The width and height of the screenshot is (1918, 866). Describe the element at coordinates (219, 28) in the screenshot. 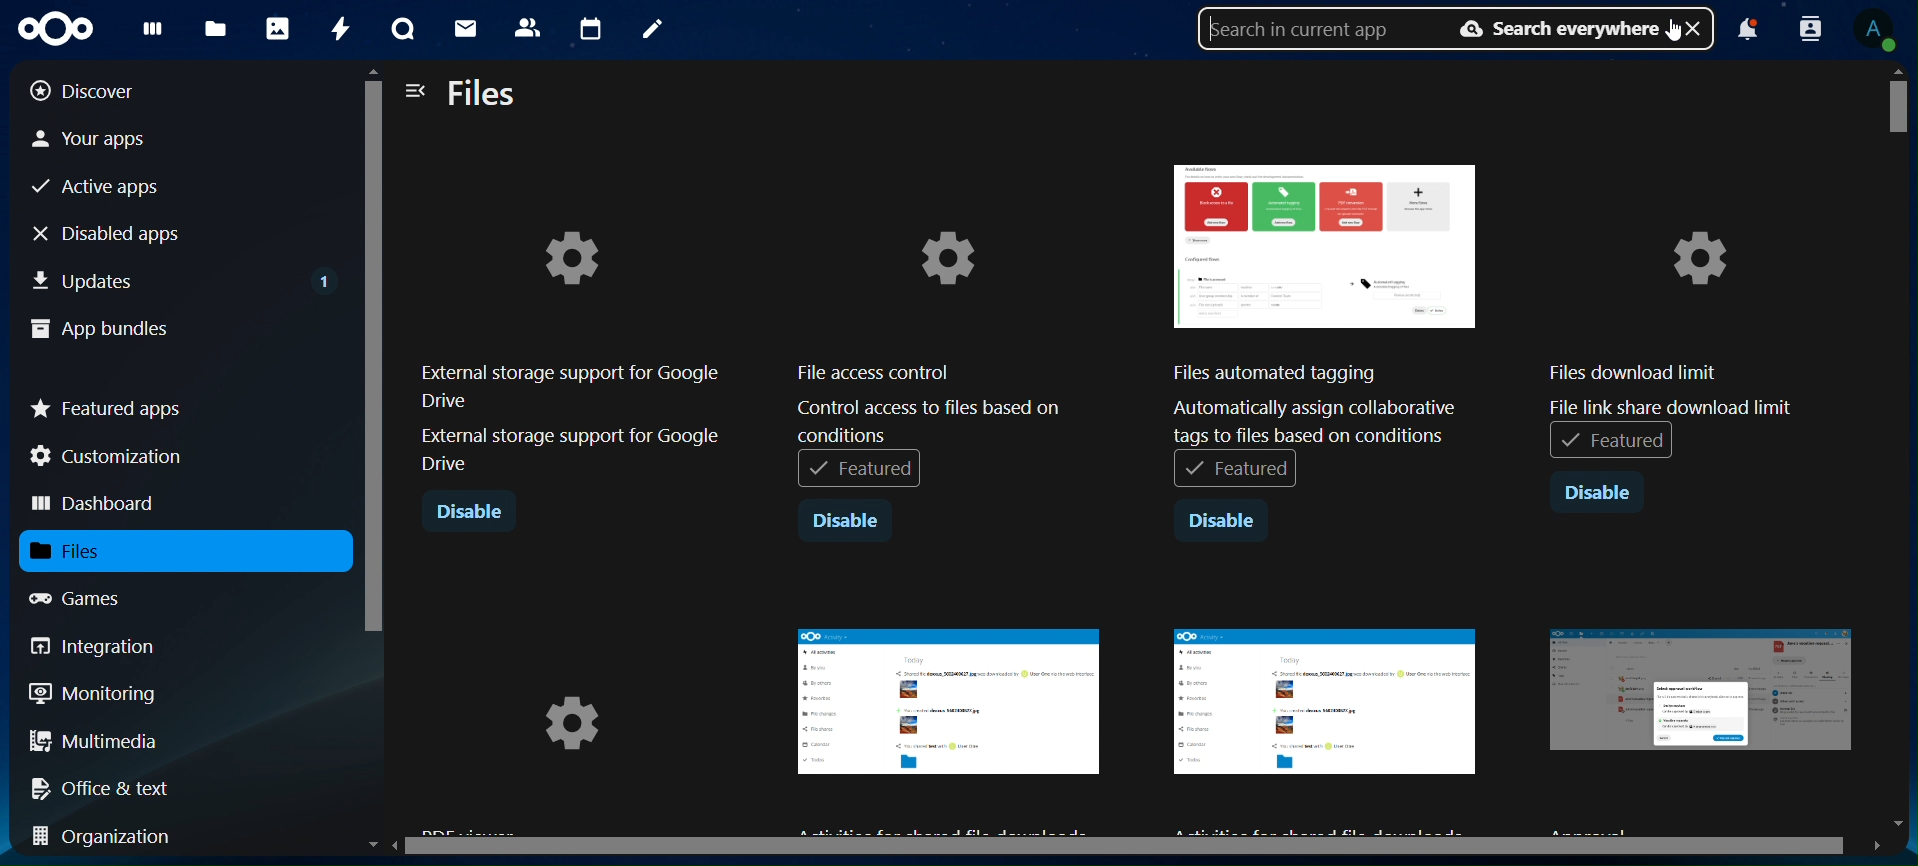

I see `files` at that location.